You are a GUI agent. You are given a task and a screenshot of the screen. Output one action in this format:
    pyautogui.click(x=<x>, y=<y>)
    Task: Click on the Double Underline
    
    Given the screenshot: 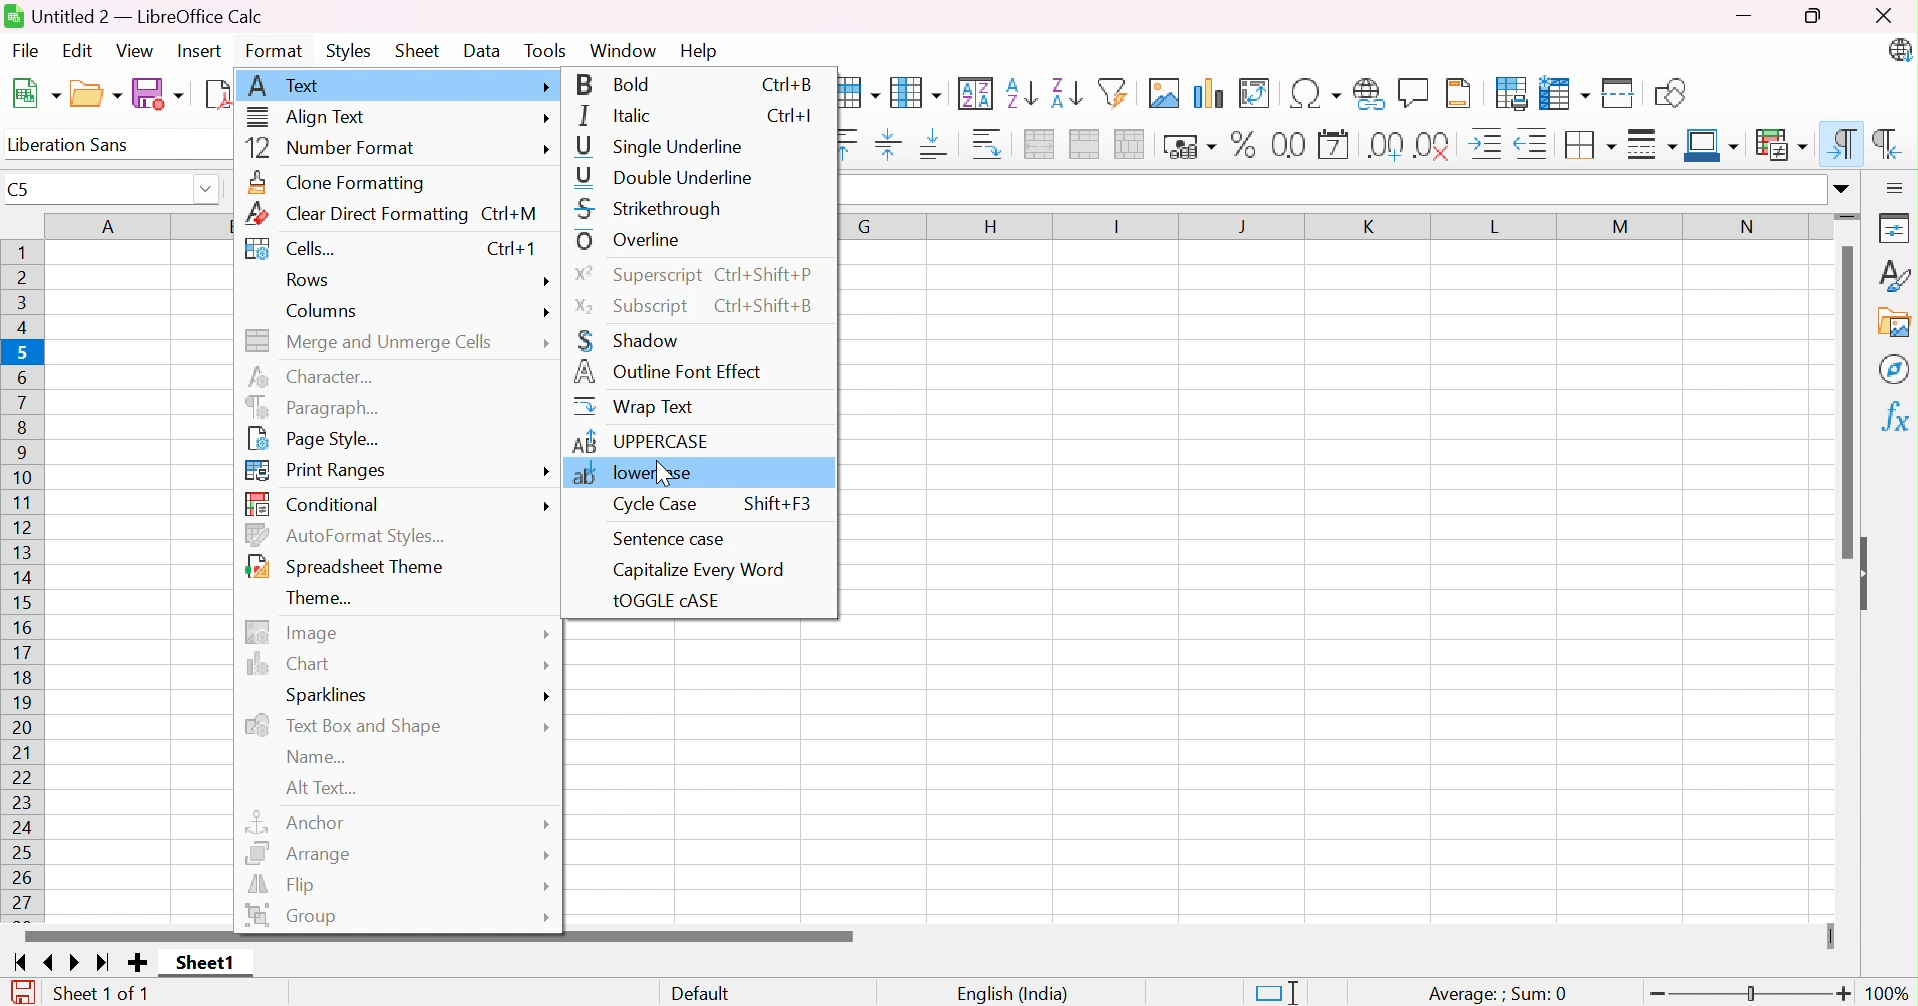 What is the action you would take?
    pyautogui.click(x=667, y=175)
    